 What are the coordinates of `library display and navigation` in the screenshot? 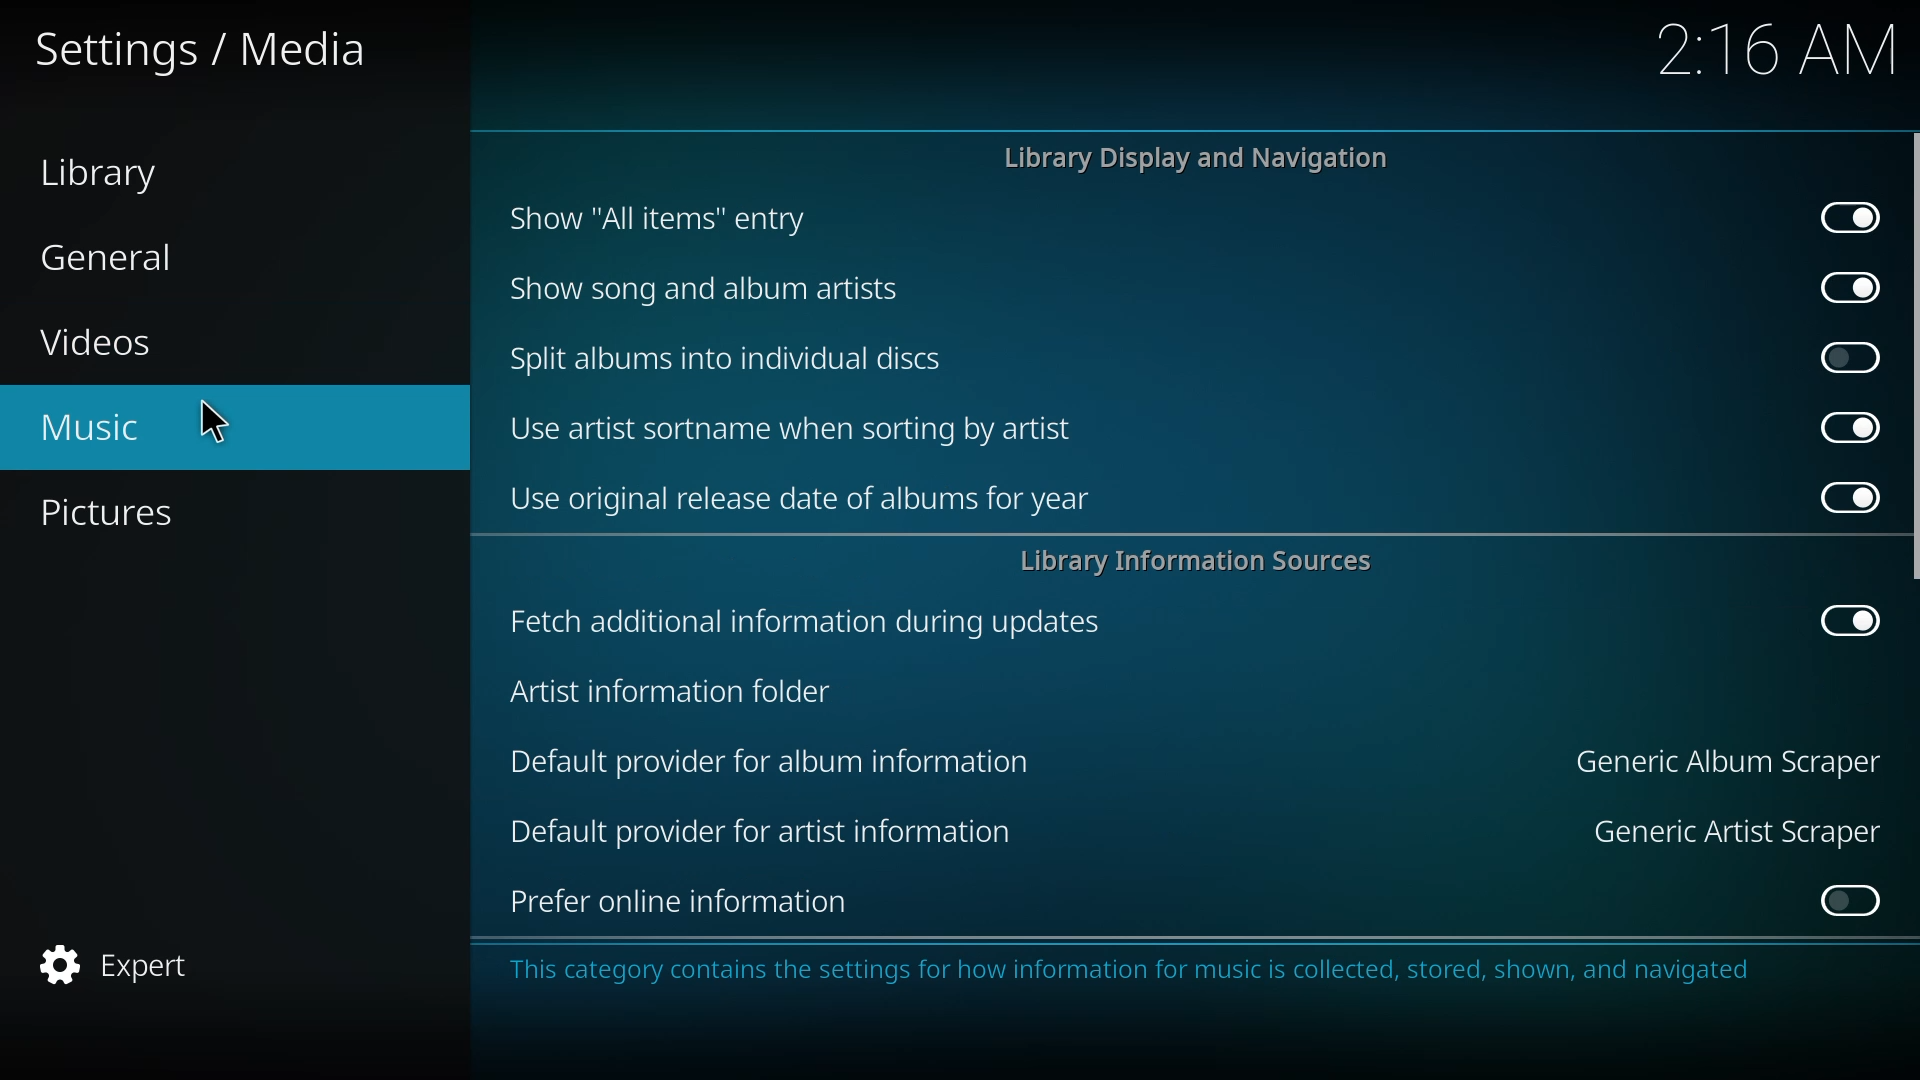 It's located at (1200, 158).